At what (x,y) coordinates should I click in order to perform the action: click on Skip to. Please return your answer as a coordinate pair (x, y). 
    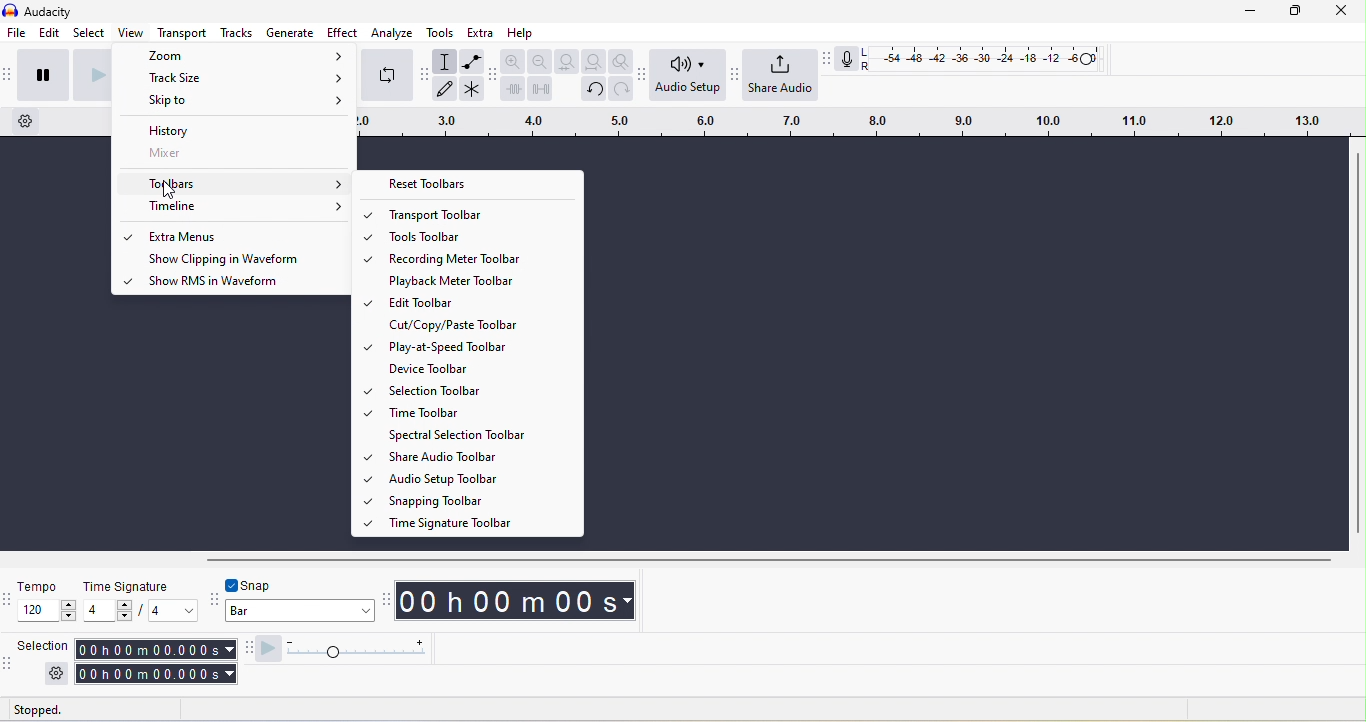
    Looking at the image, I should click on (233, 101).